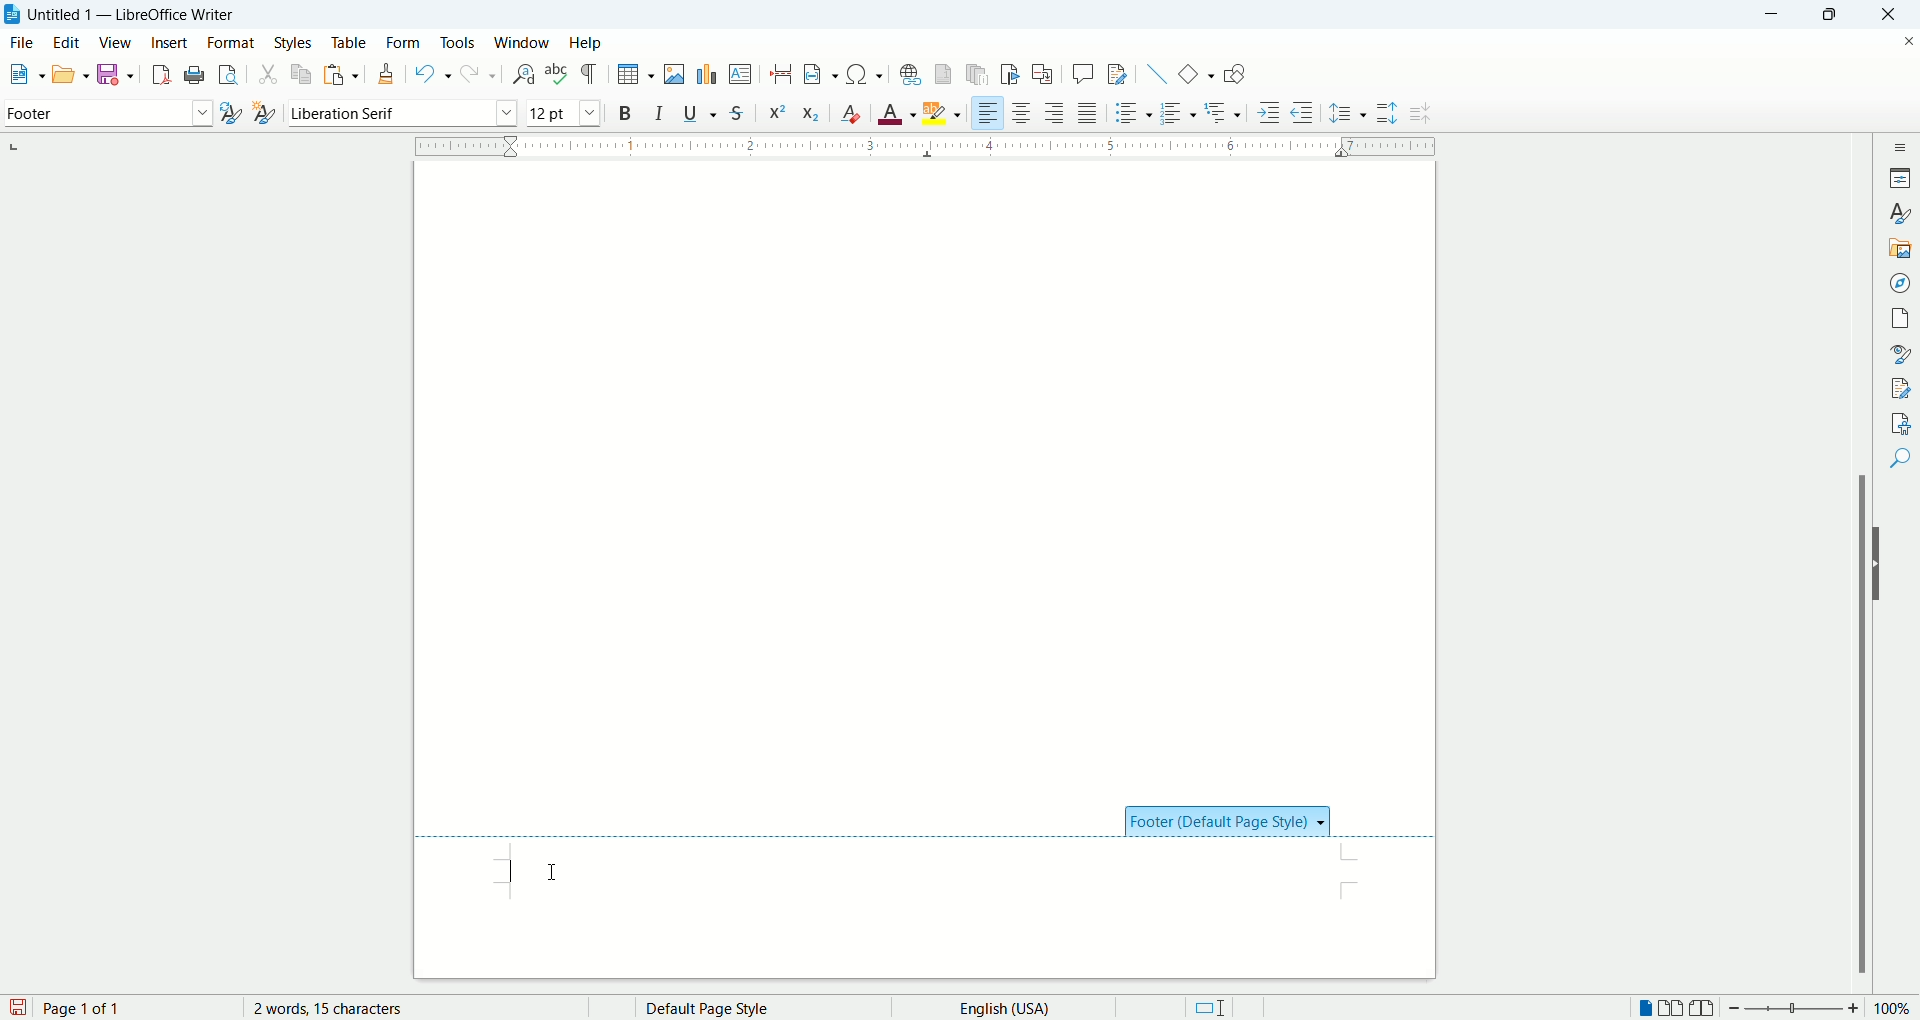 This screenshot has height=1020, width=1920. I want to click on word count, so click(345, 1008).